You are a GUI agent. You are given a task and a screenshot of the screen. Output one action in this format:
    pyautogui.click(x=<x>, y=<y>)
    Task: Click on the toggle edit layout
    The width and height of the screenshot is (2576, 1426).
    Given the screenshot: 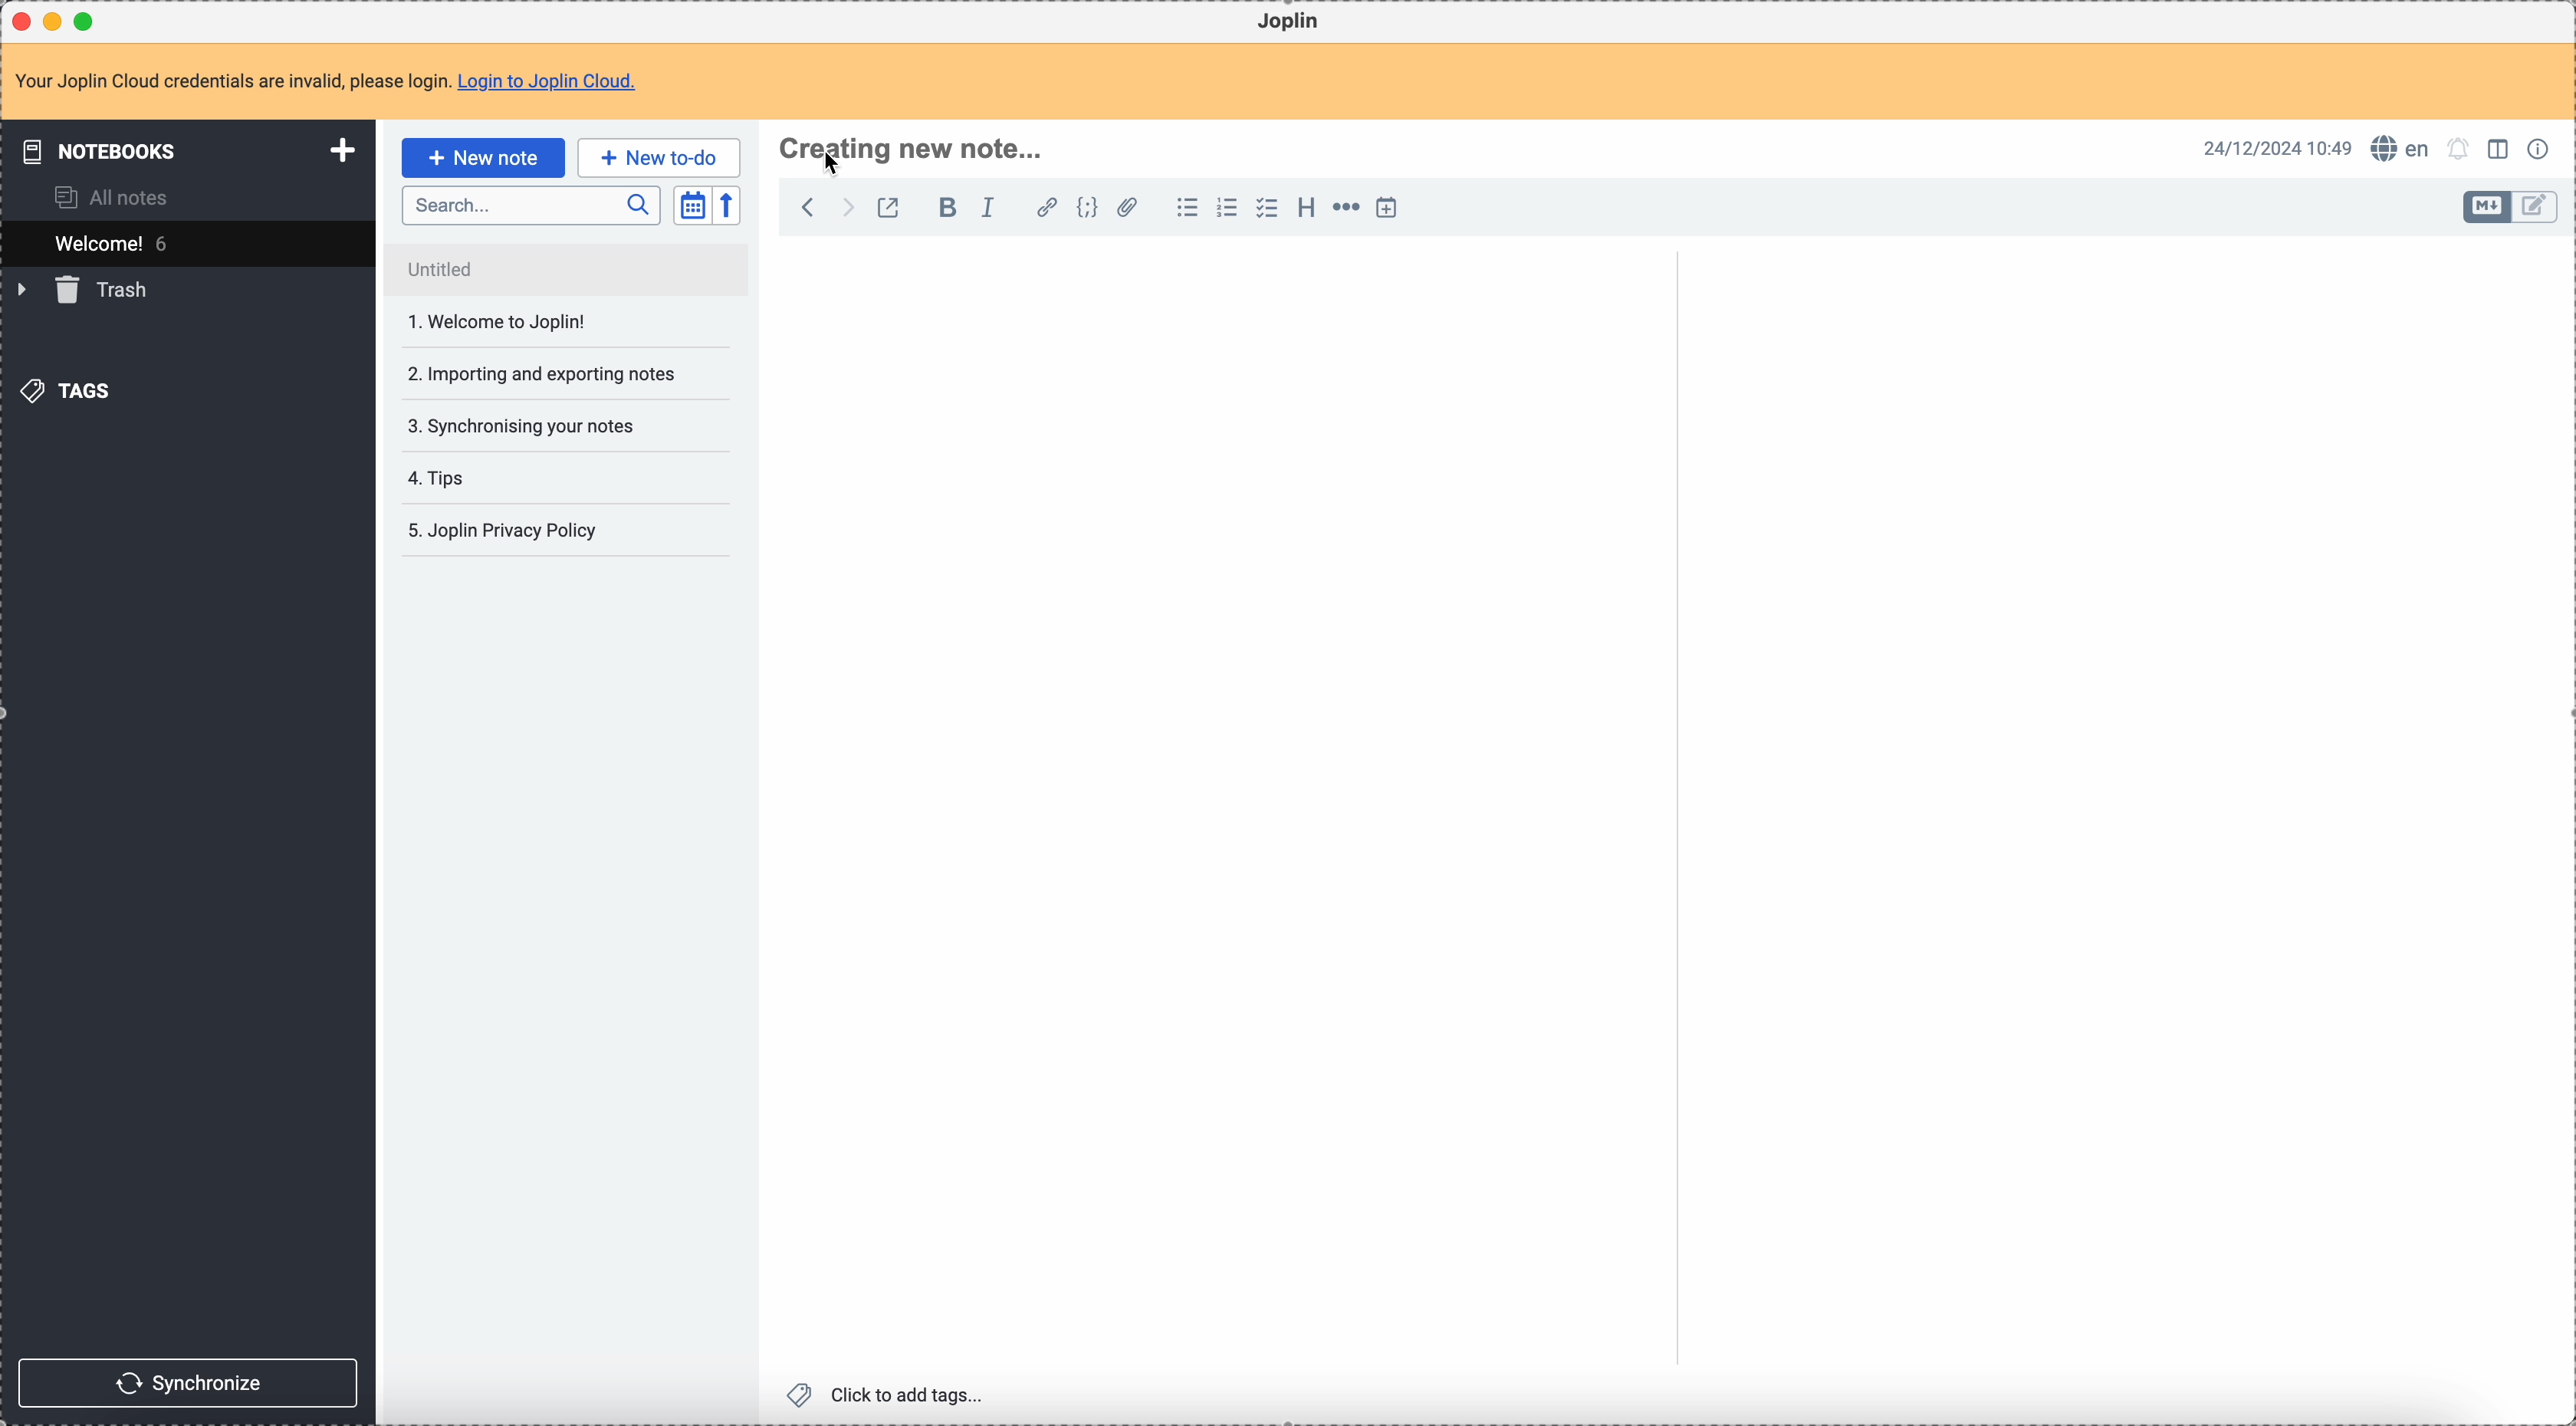 What is the action you would take?
    pyautogui.click(x=2502, y=152)
    